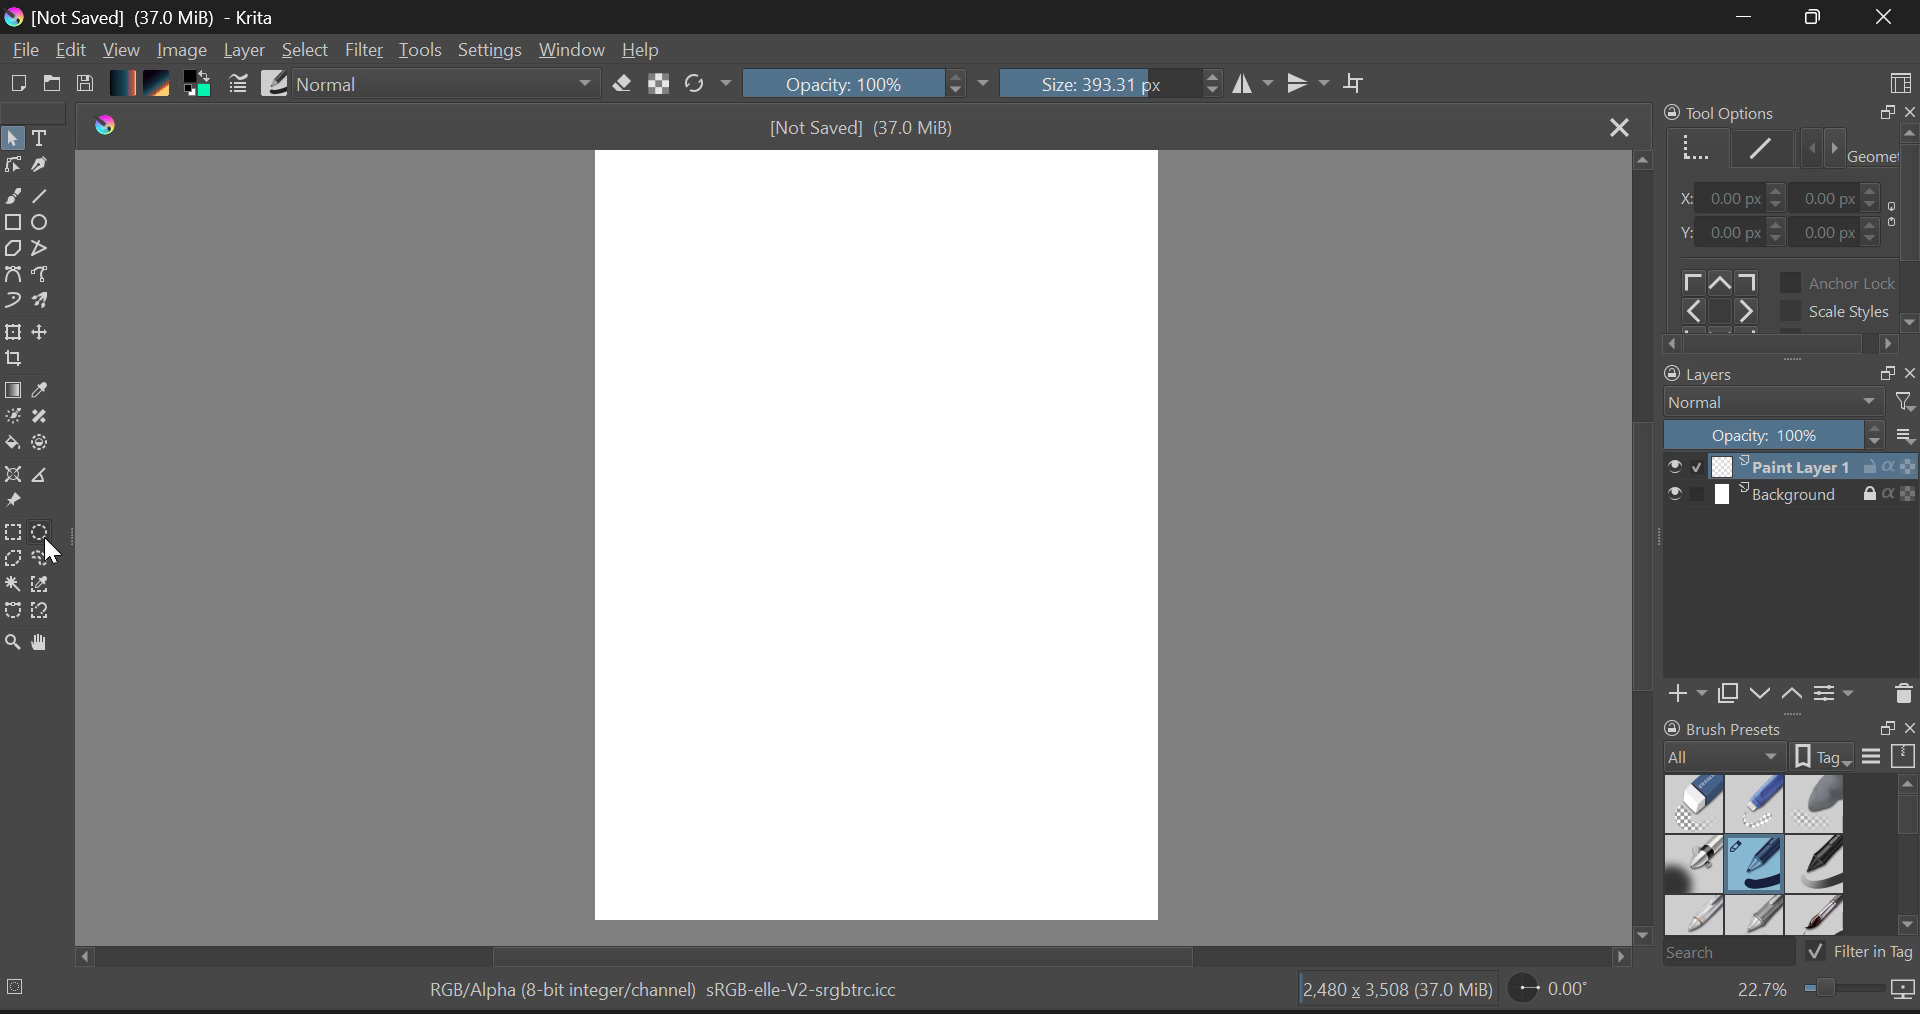 The width and height of the screenshot is (1920, 1014). I want to click on Restore Down, so click(1741, 18).